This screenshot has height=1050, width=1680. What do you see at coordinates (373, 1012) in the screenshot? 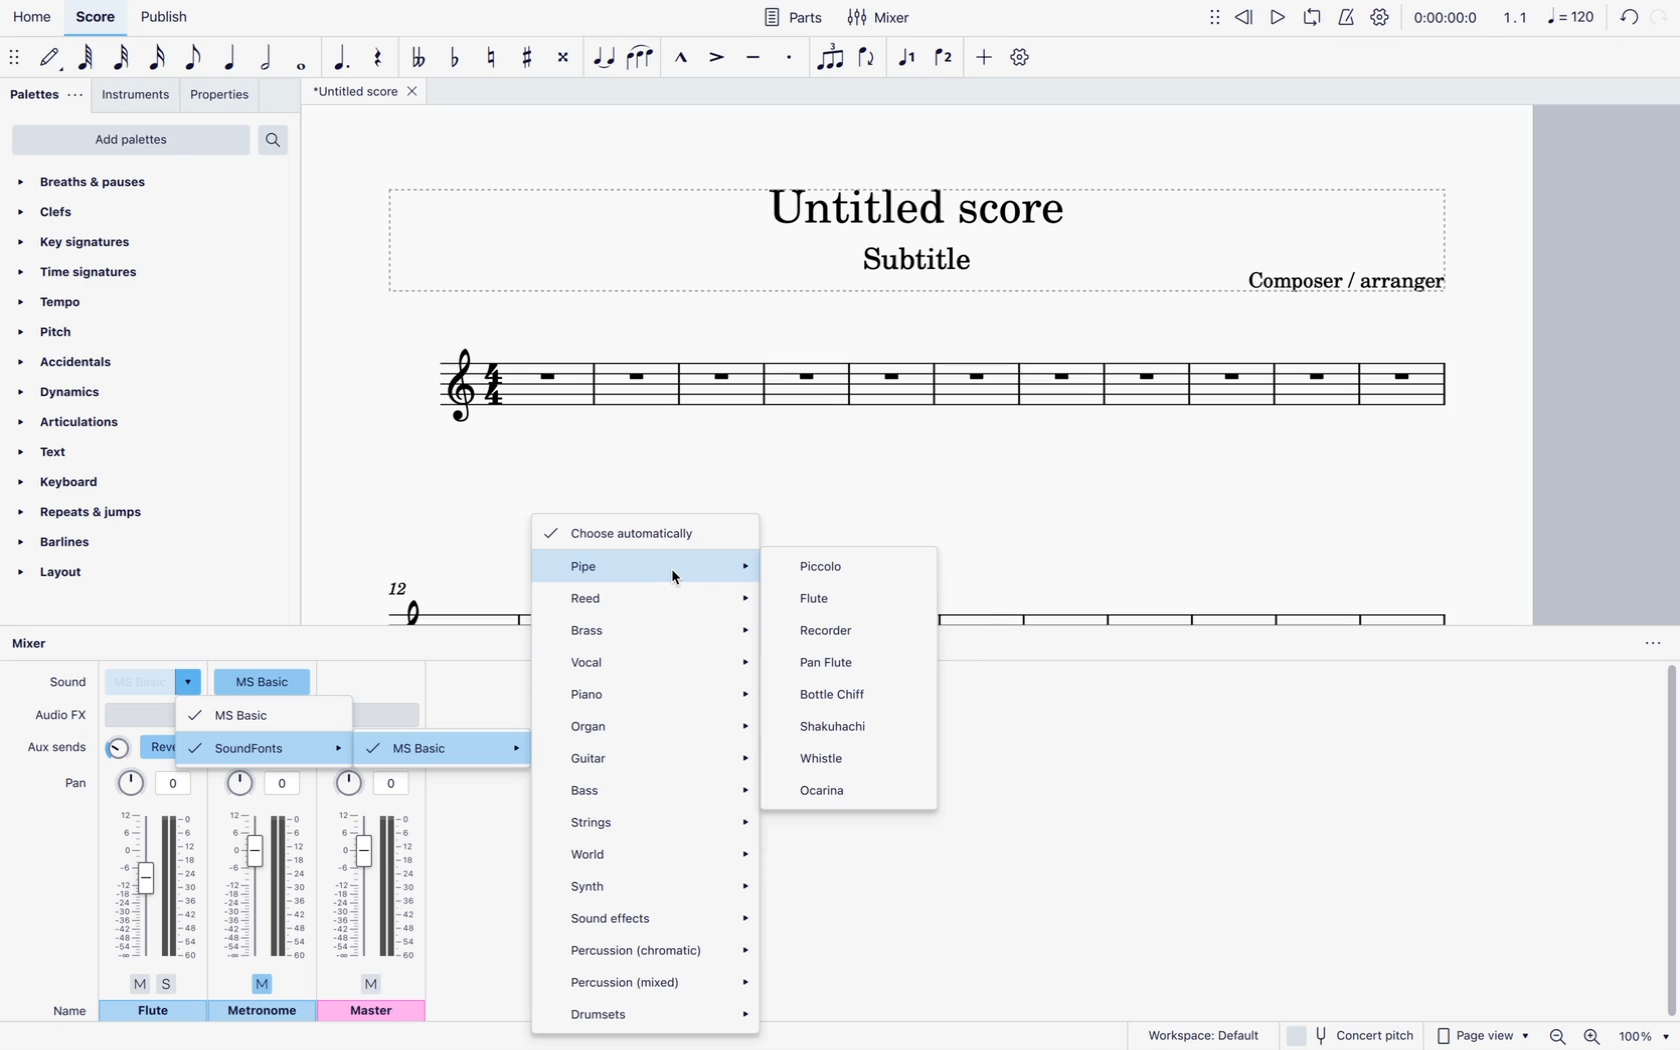
I see `master` at bounding box center [373, 1012].